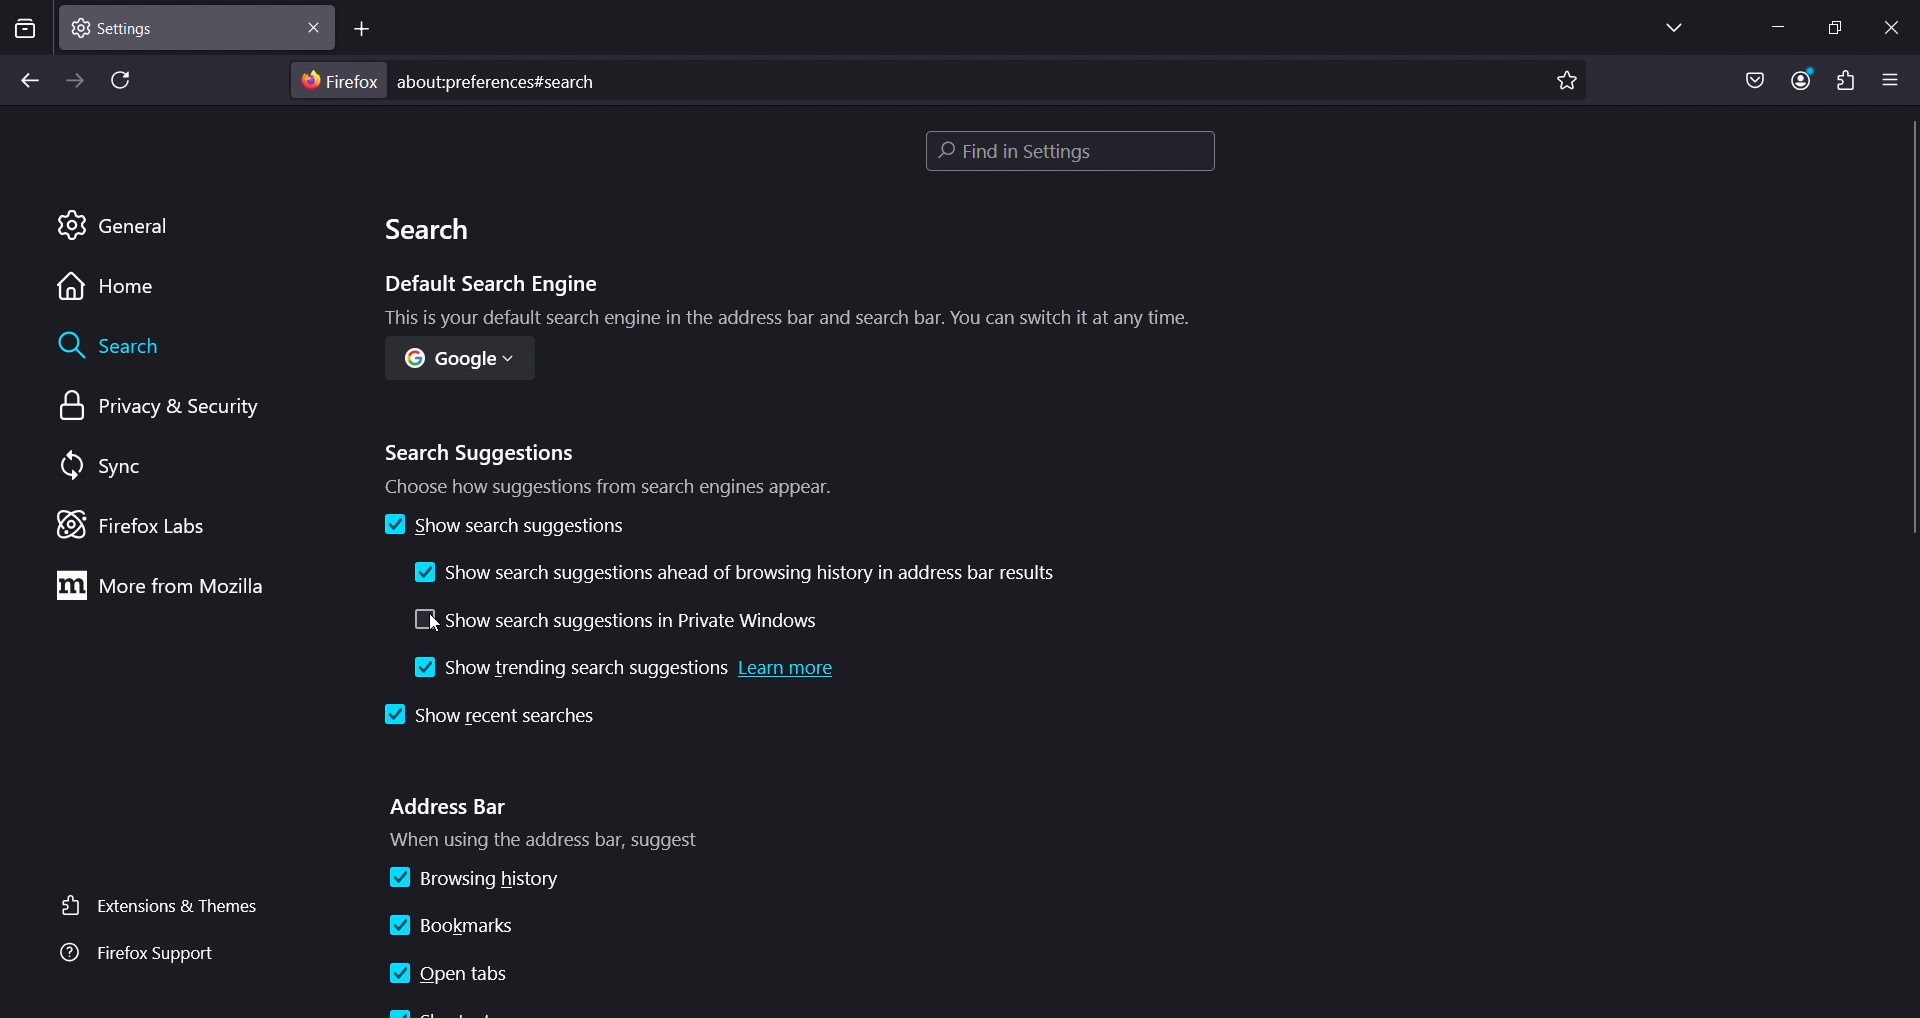 The height and width of the screenshot is (1018, 1920). Describe the element at coordinates (1895, 78) in the screenshot. I see `open application menu` at that location.